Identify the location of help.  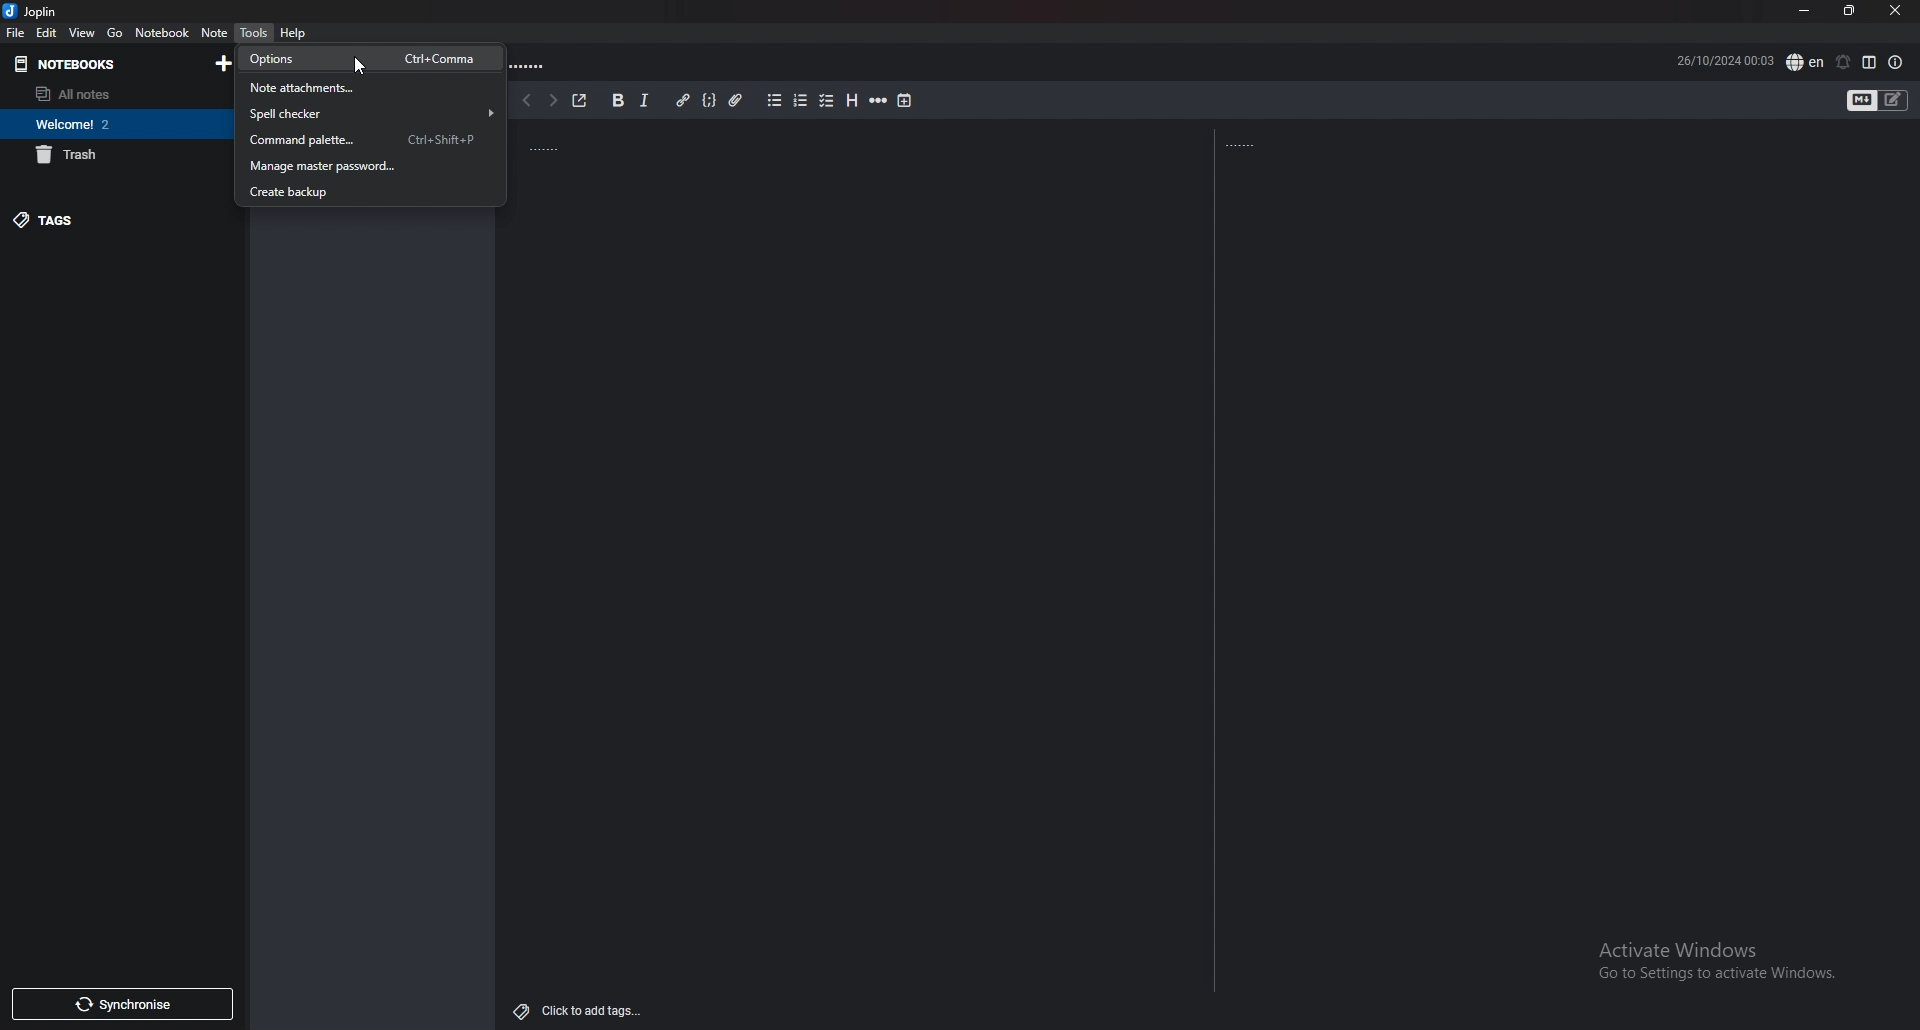
(292, 34).